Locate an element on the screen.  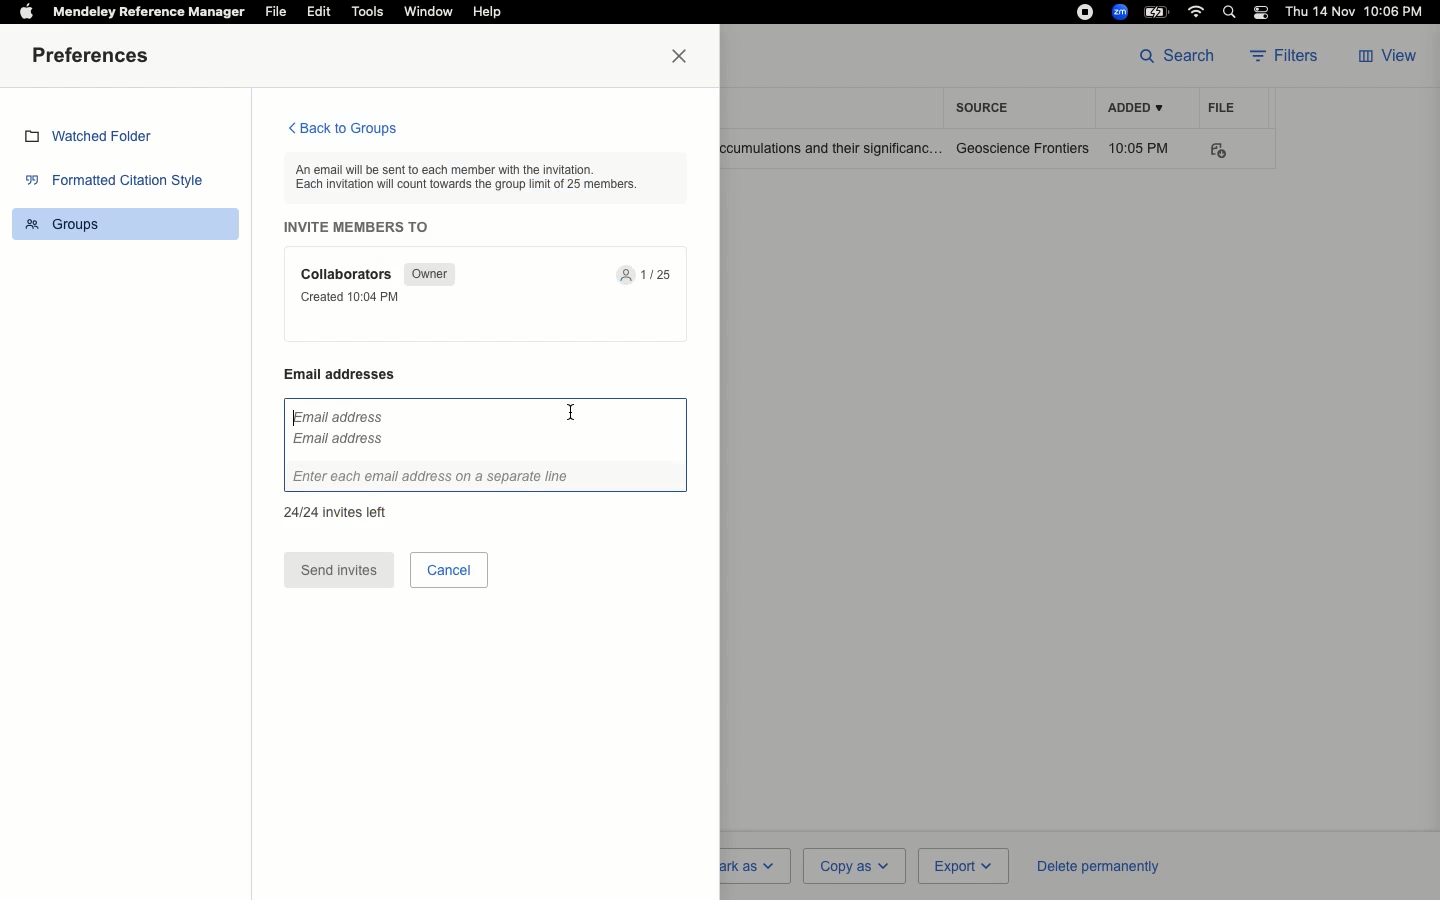
Search is located at coordinates (1232, 14).